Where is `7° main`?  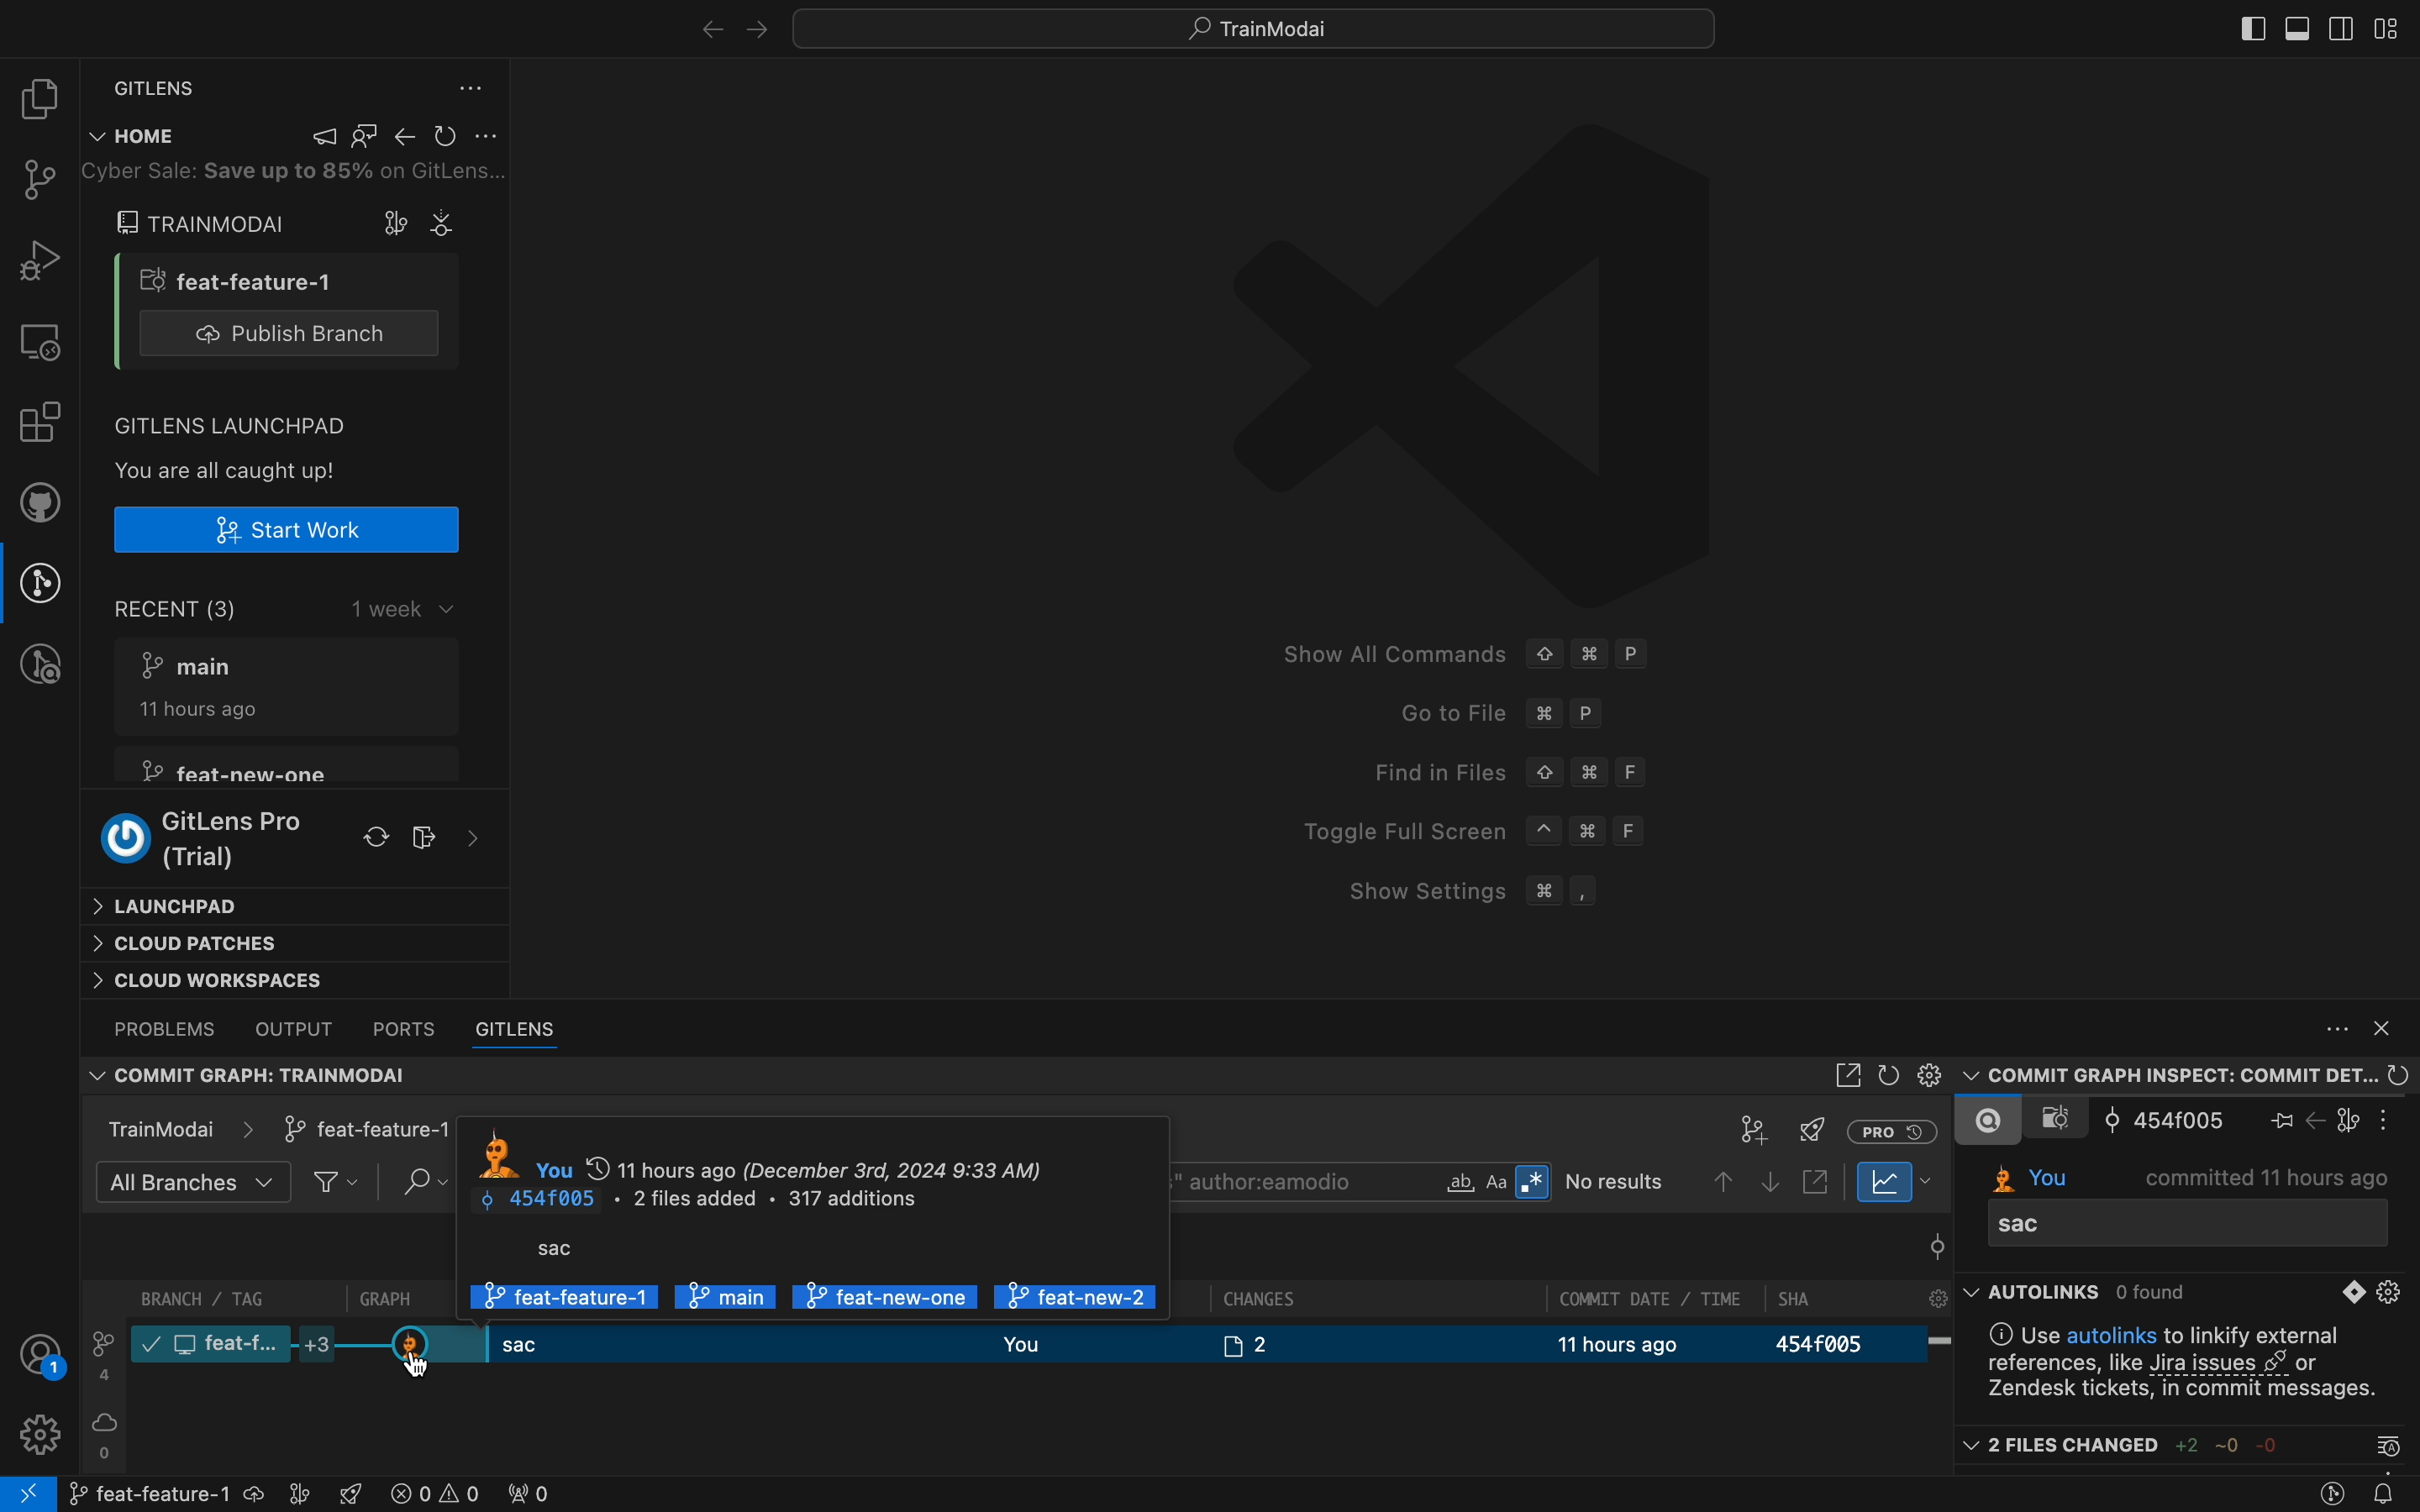
7° main is located at coordinates (228, 681).